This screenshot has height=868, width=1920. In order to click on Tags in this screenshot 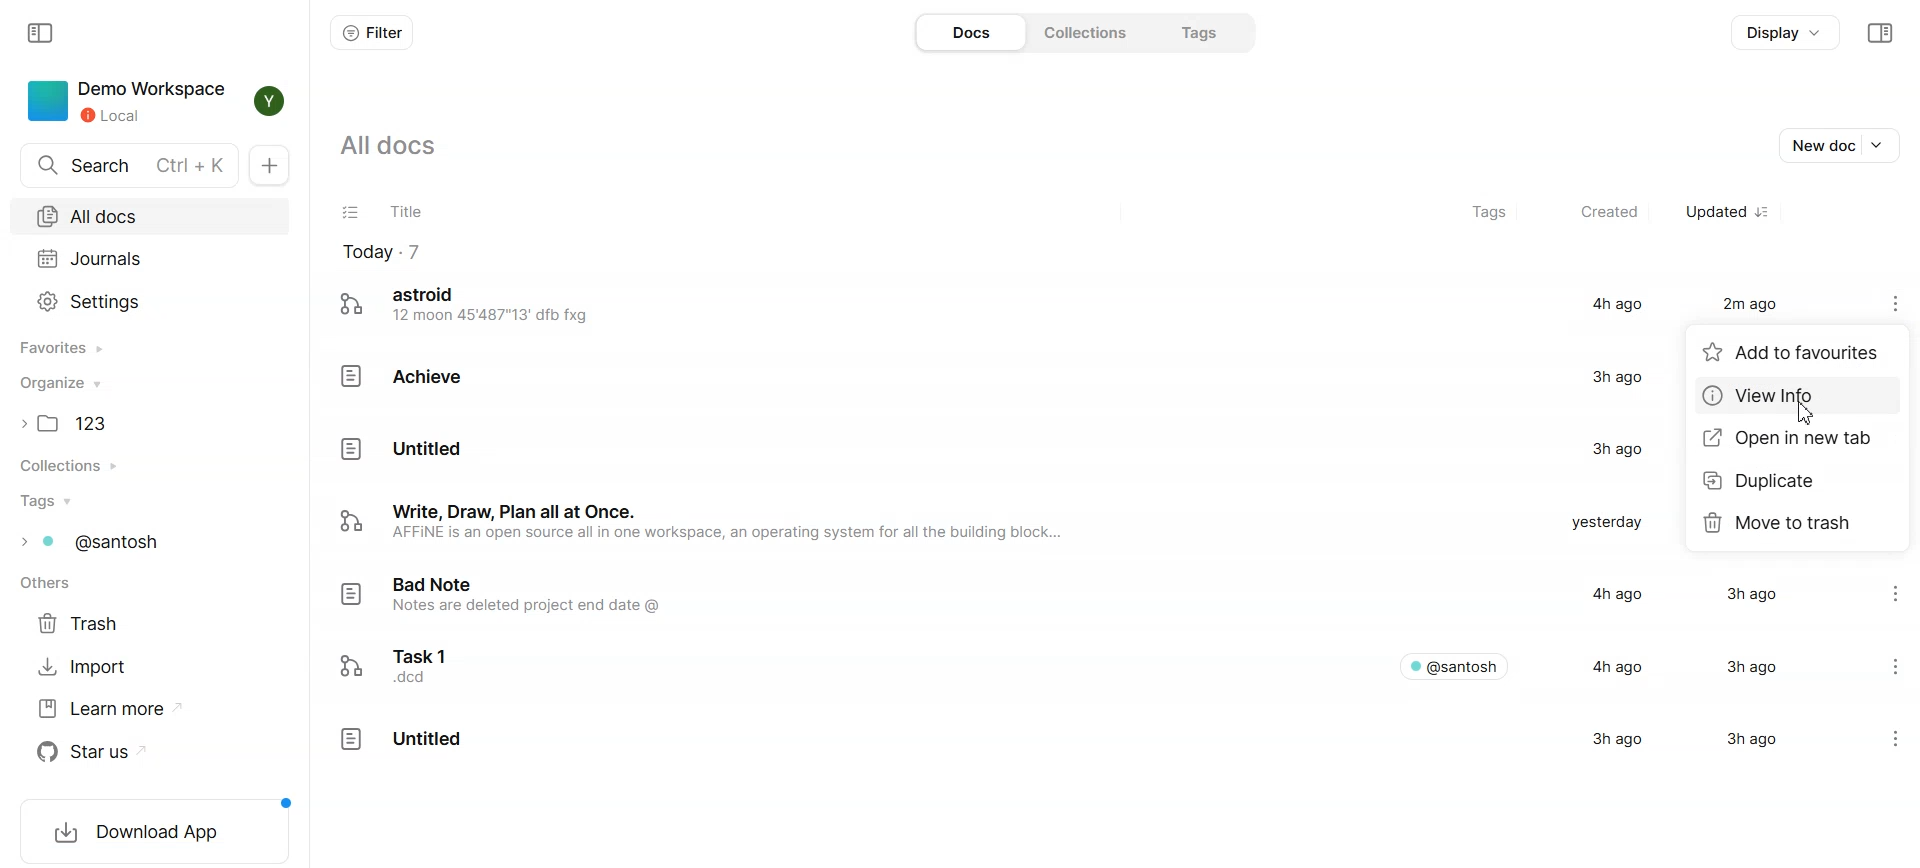, I will do `click(1488, 213)`.